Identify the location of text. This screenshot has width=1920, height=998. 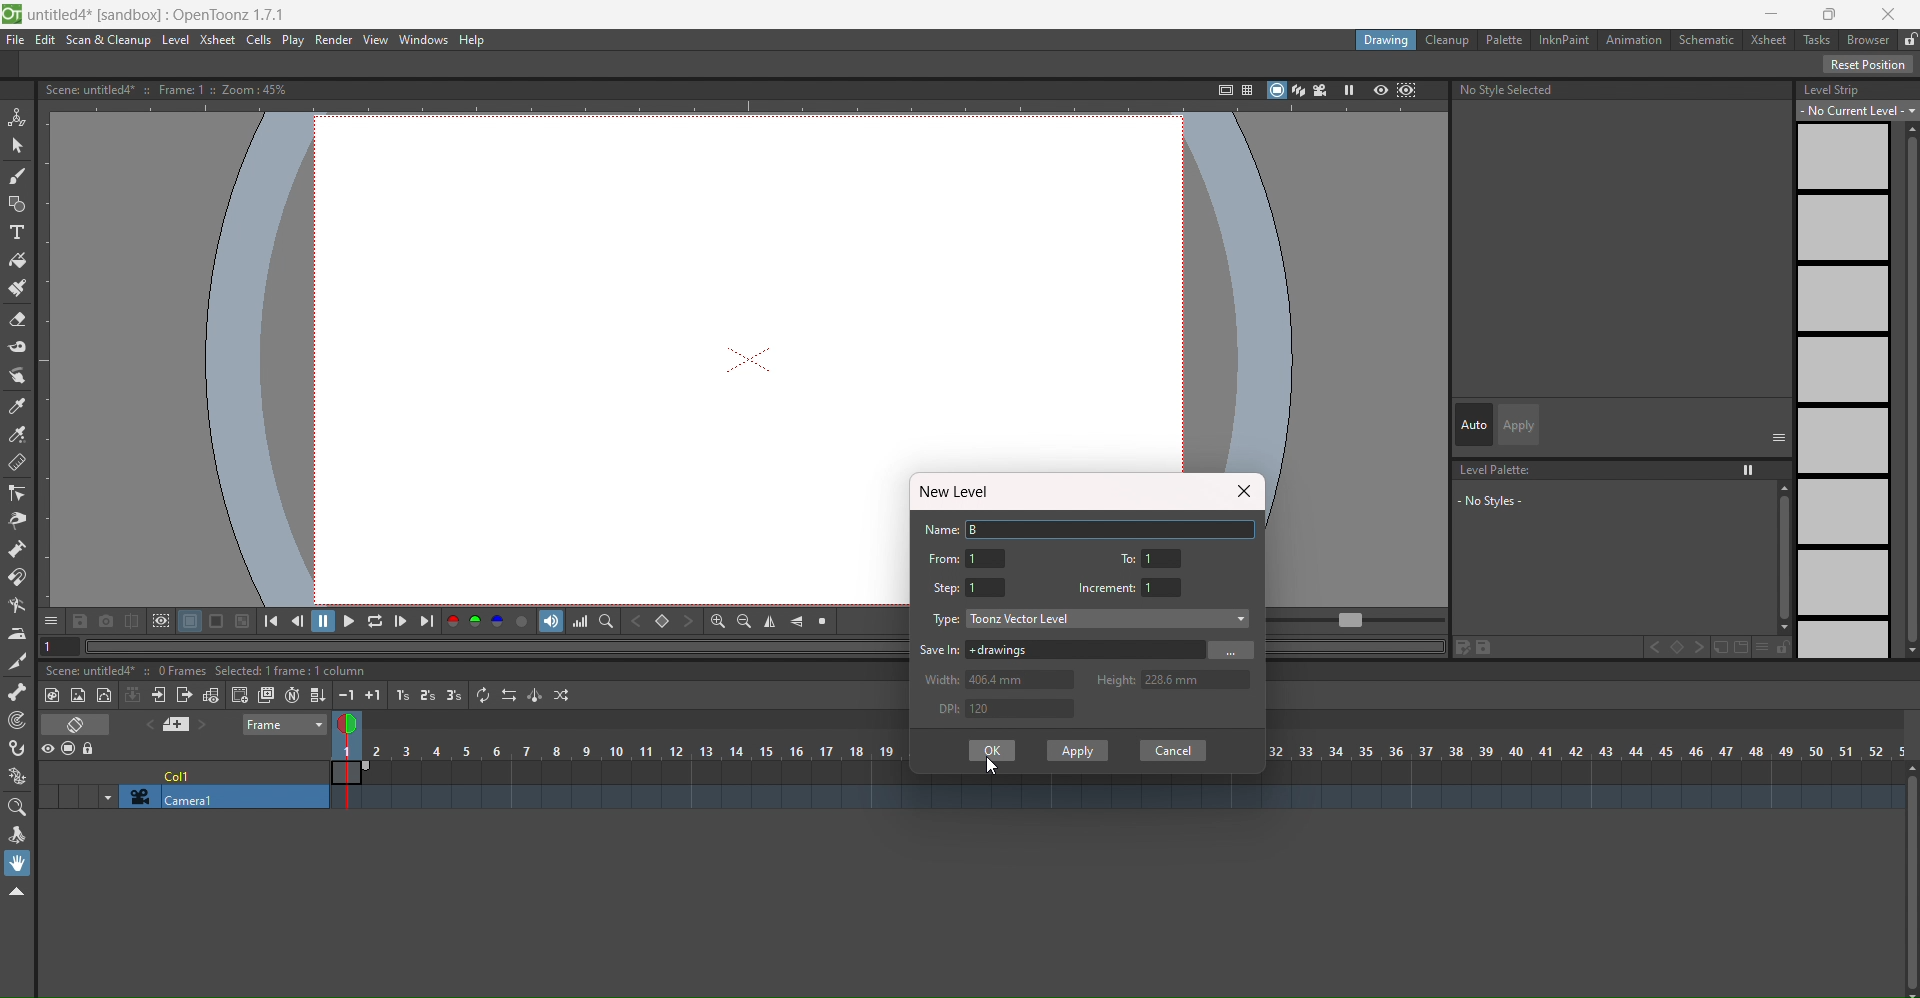
(172, 89).